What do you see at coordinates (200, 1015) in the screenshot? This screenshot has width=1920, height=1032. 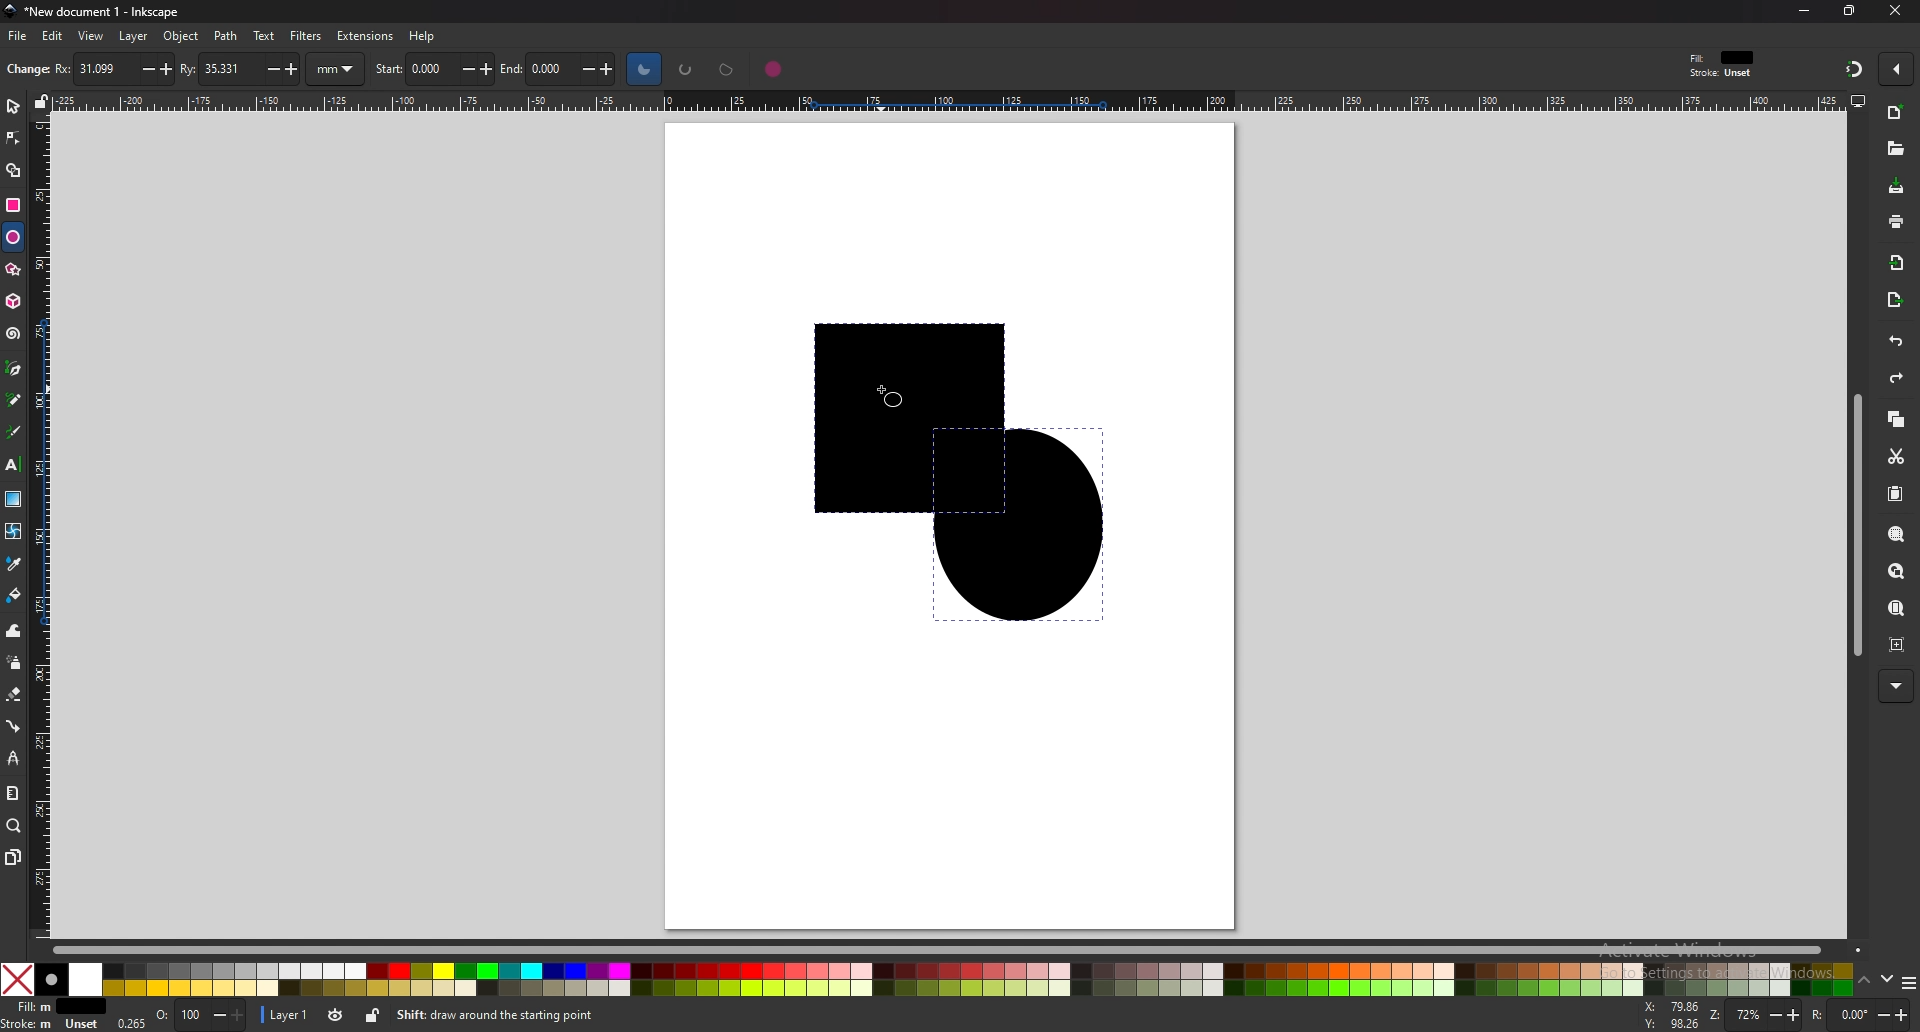 I see `opacity` at bounding box center [200, 1015].